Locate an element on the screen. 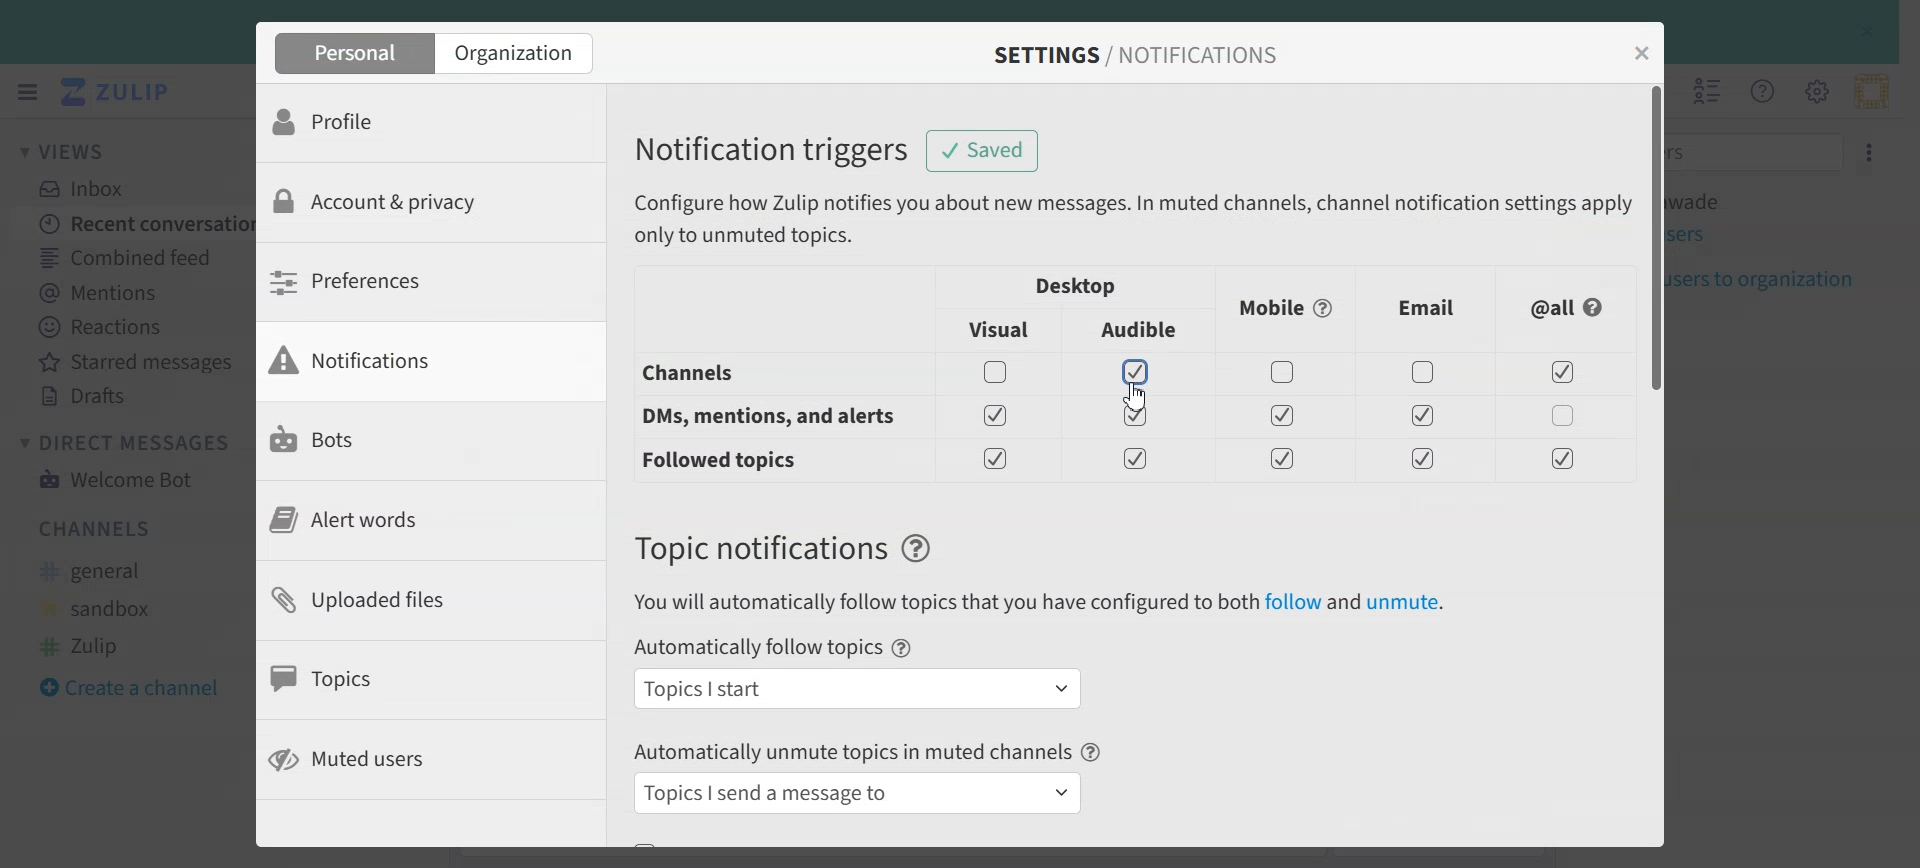 This screenshot has height=868, width=1920. Drafts is located at coordinates (134, 396).